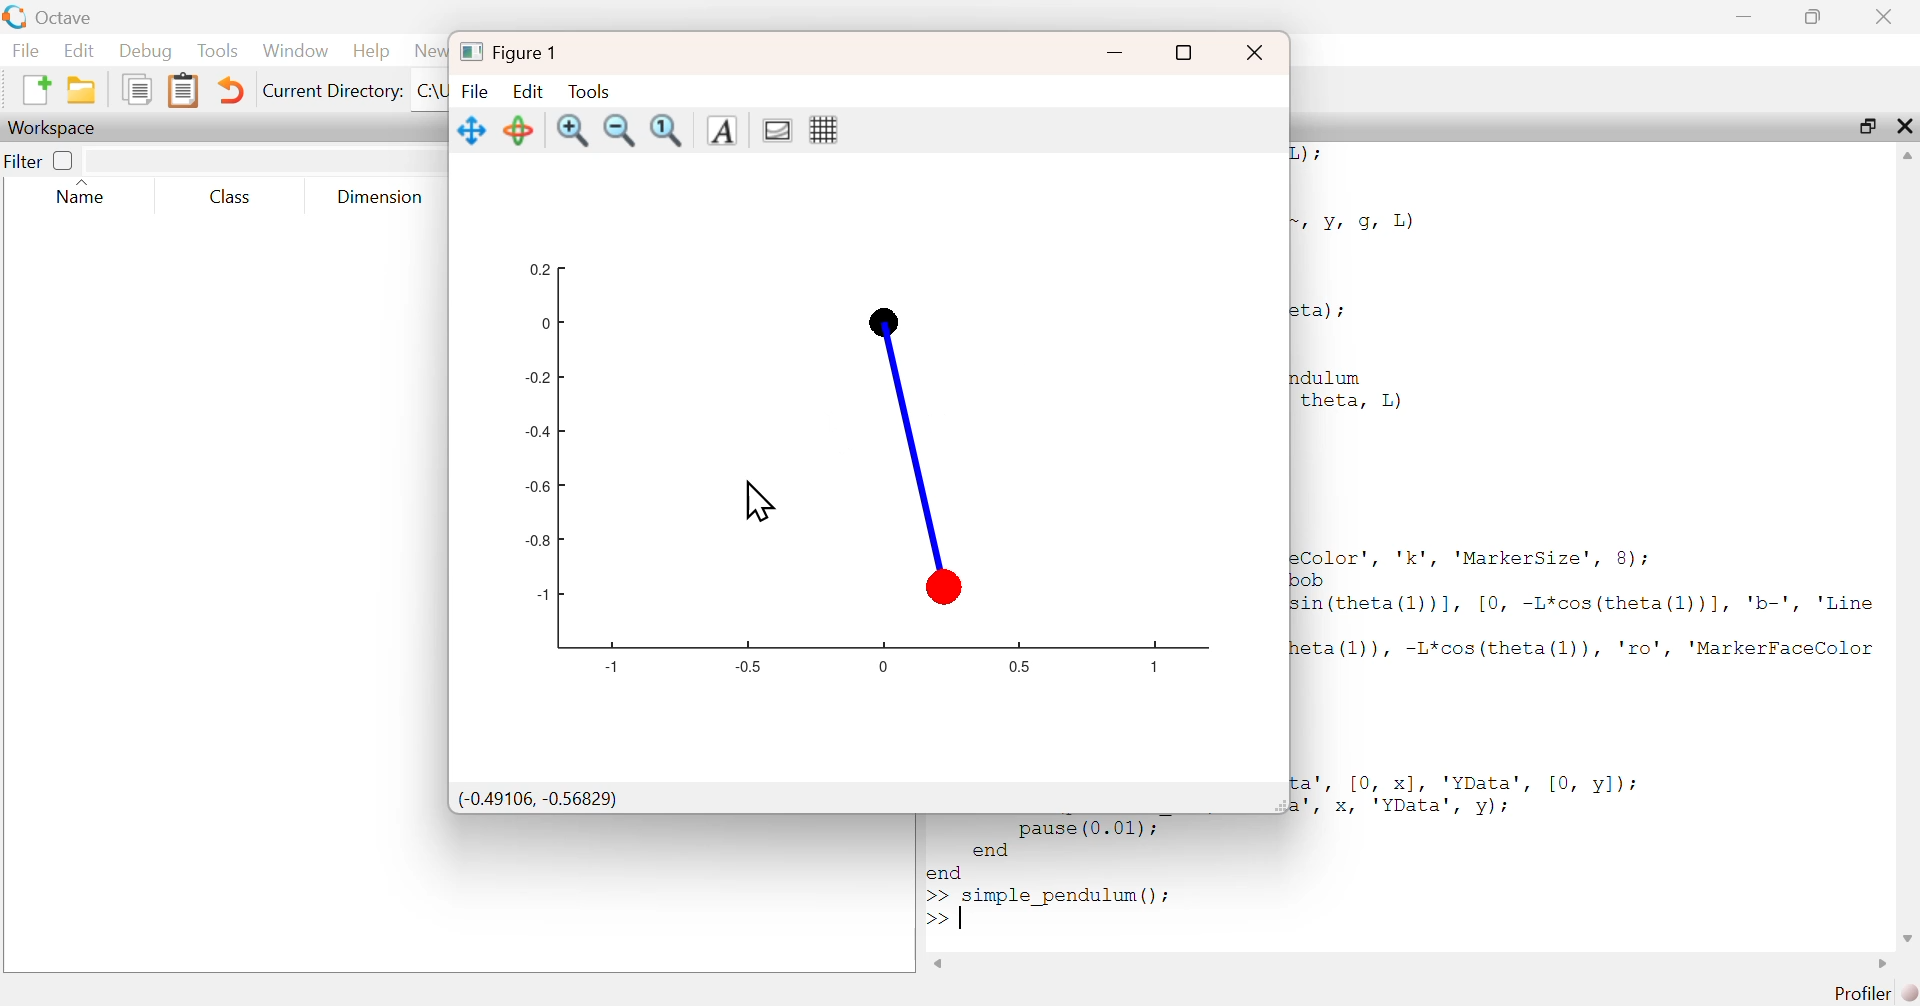  What do you see at coordinates (1074, 860) in the screenshot?
I see `end
>> simple pendulum() ;` at bounding box center [1074, 860].